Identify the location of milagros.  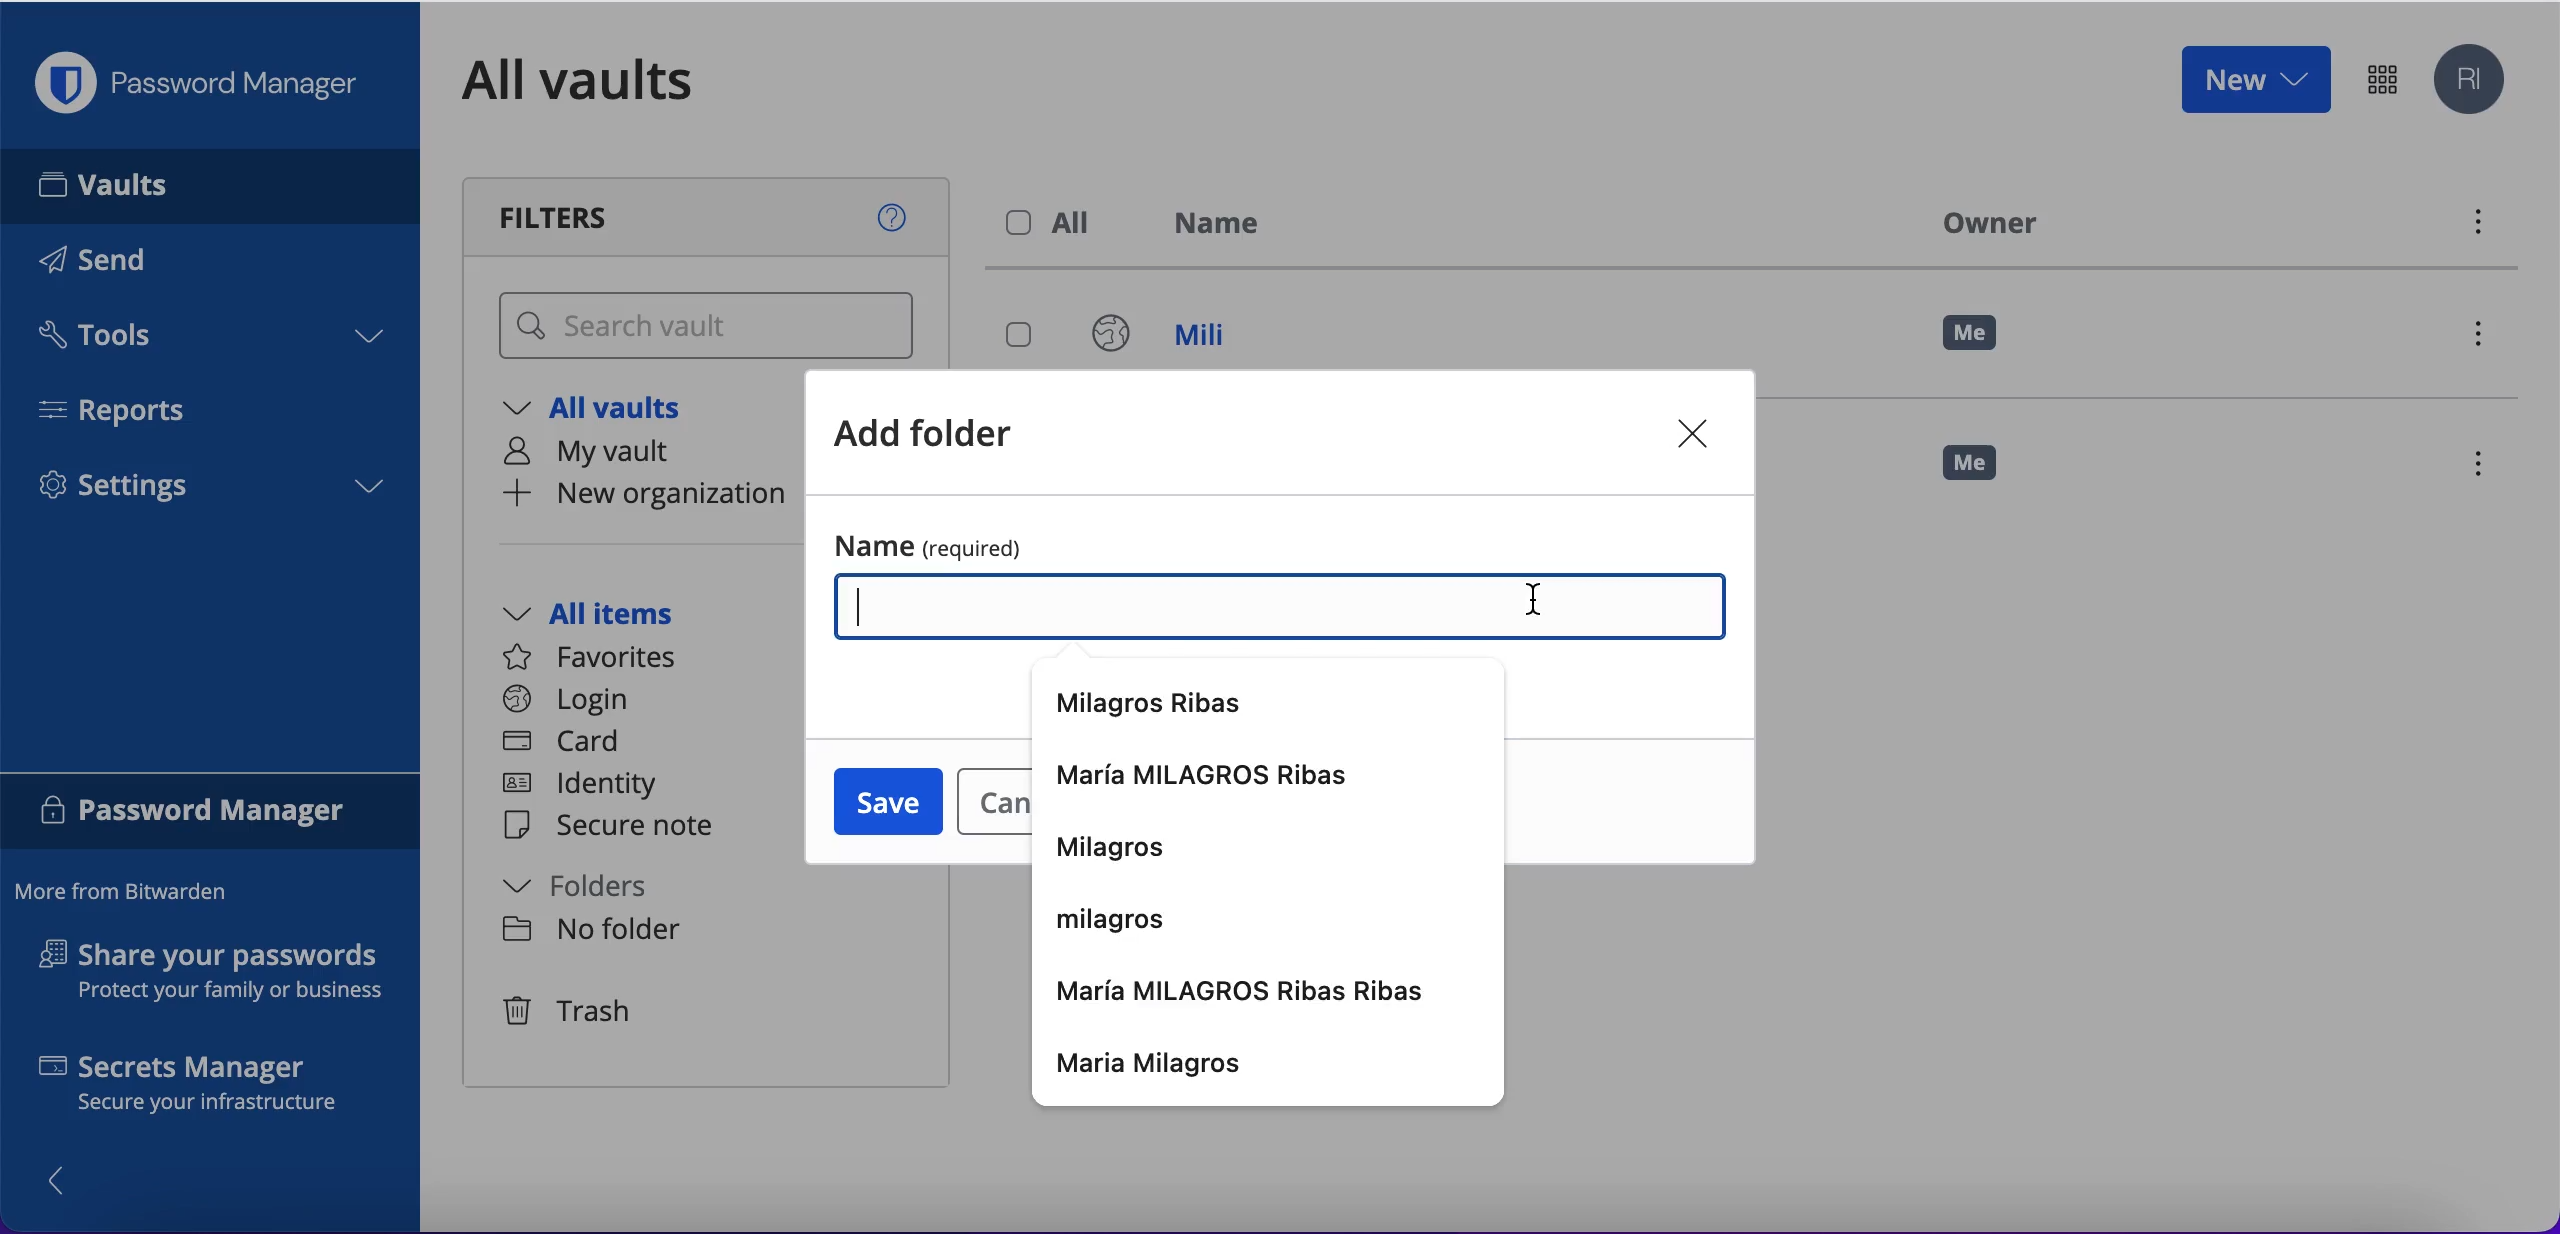
(1117, 850).